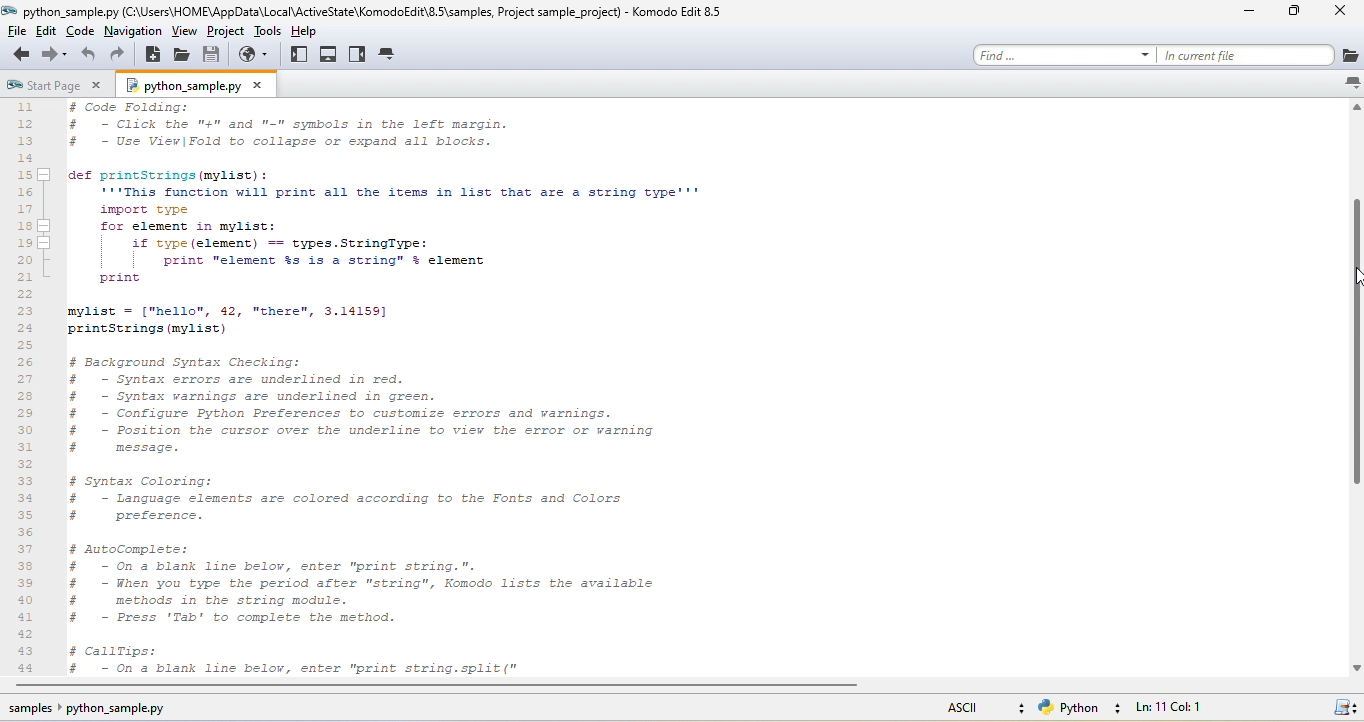 This screenshot has width=1364, height=722. Describe the element at coordinates (54, 55) in the screenshot. I see `forward` at that location.